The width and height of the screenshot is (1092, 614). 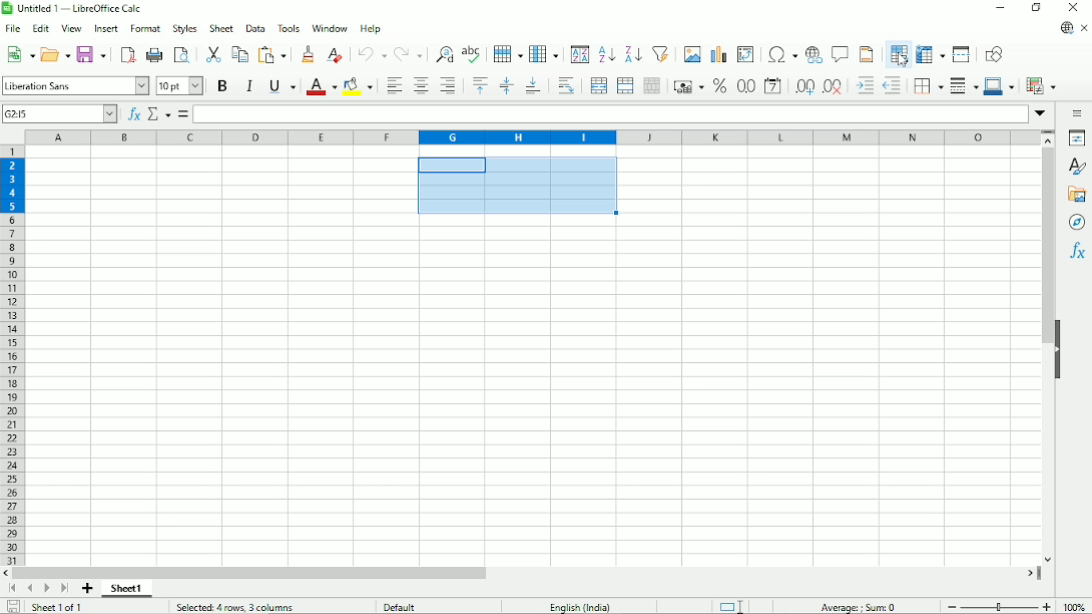 What do you see at coordinates (506, 86) in the screenshot?
I see `Center vertically` at bounding box center [506, 86].